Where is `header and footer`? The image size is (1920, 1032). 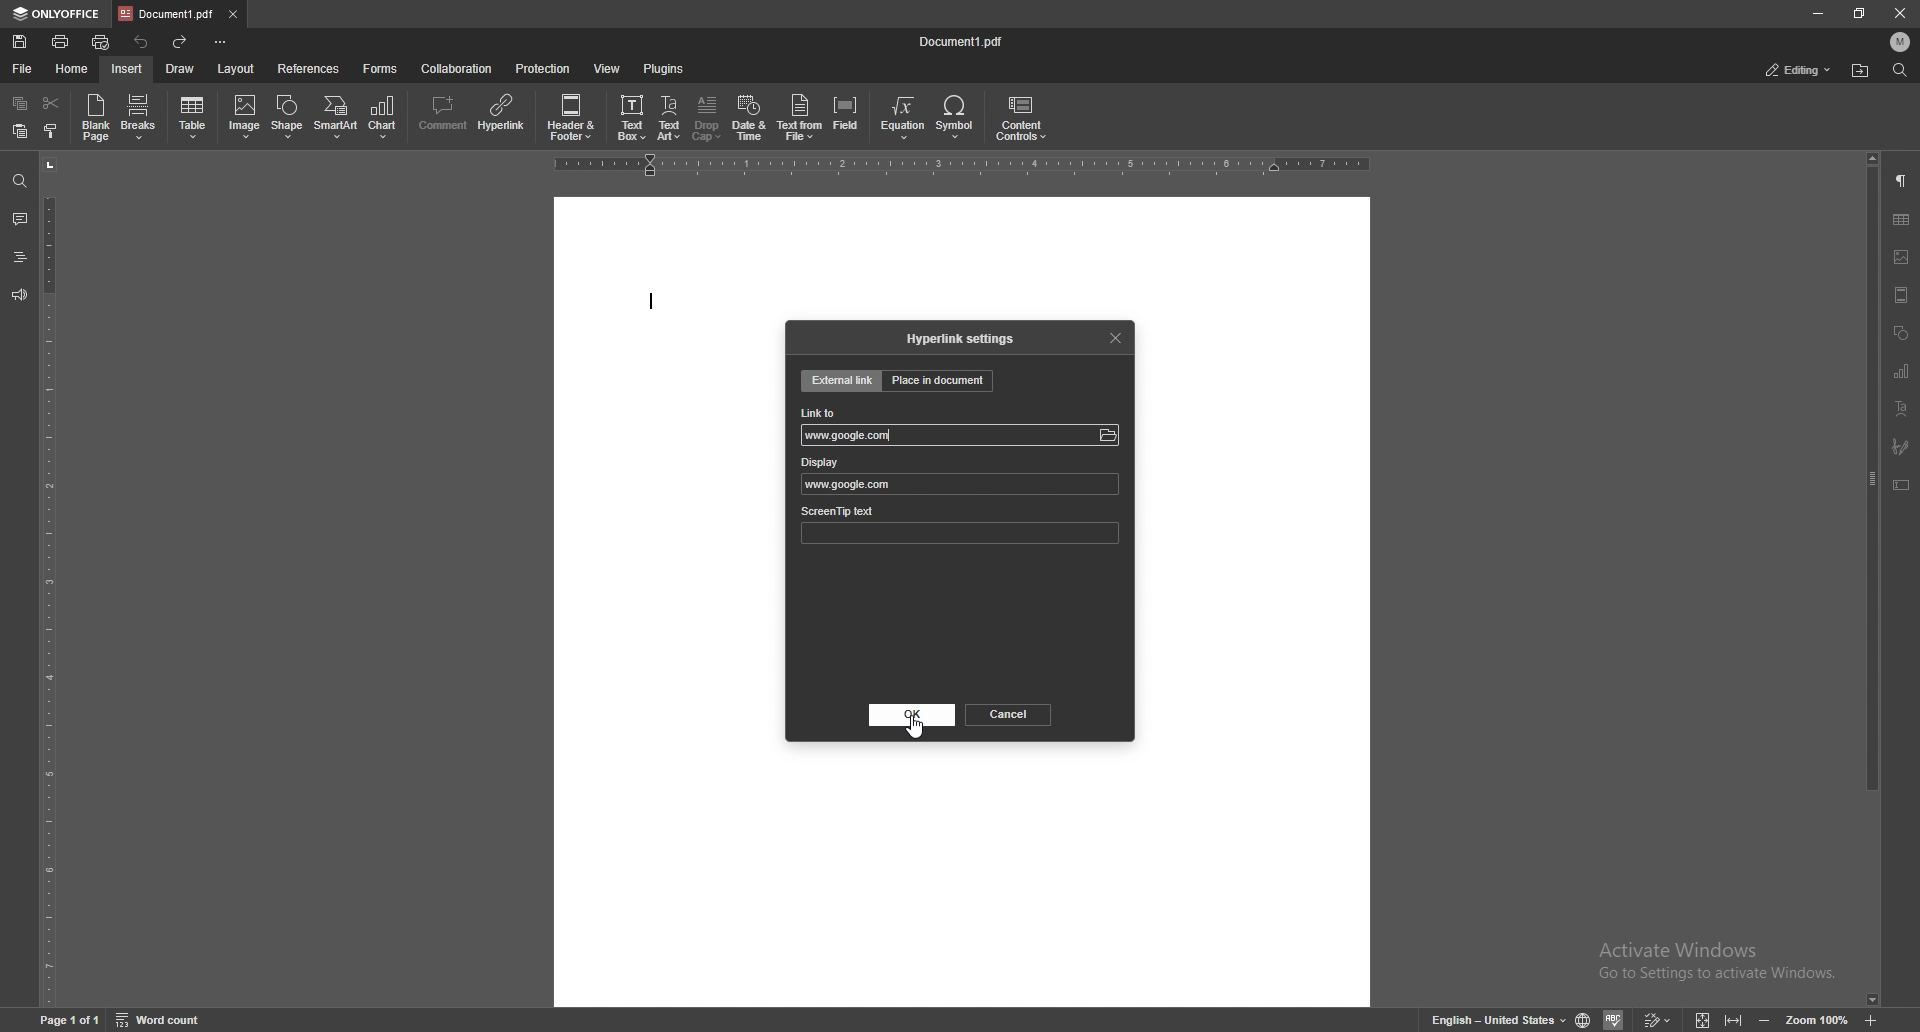 header and footer is located at coordinates (574, 116).